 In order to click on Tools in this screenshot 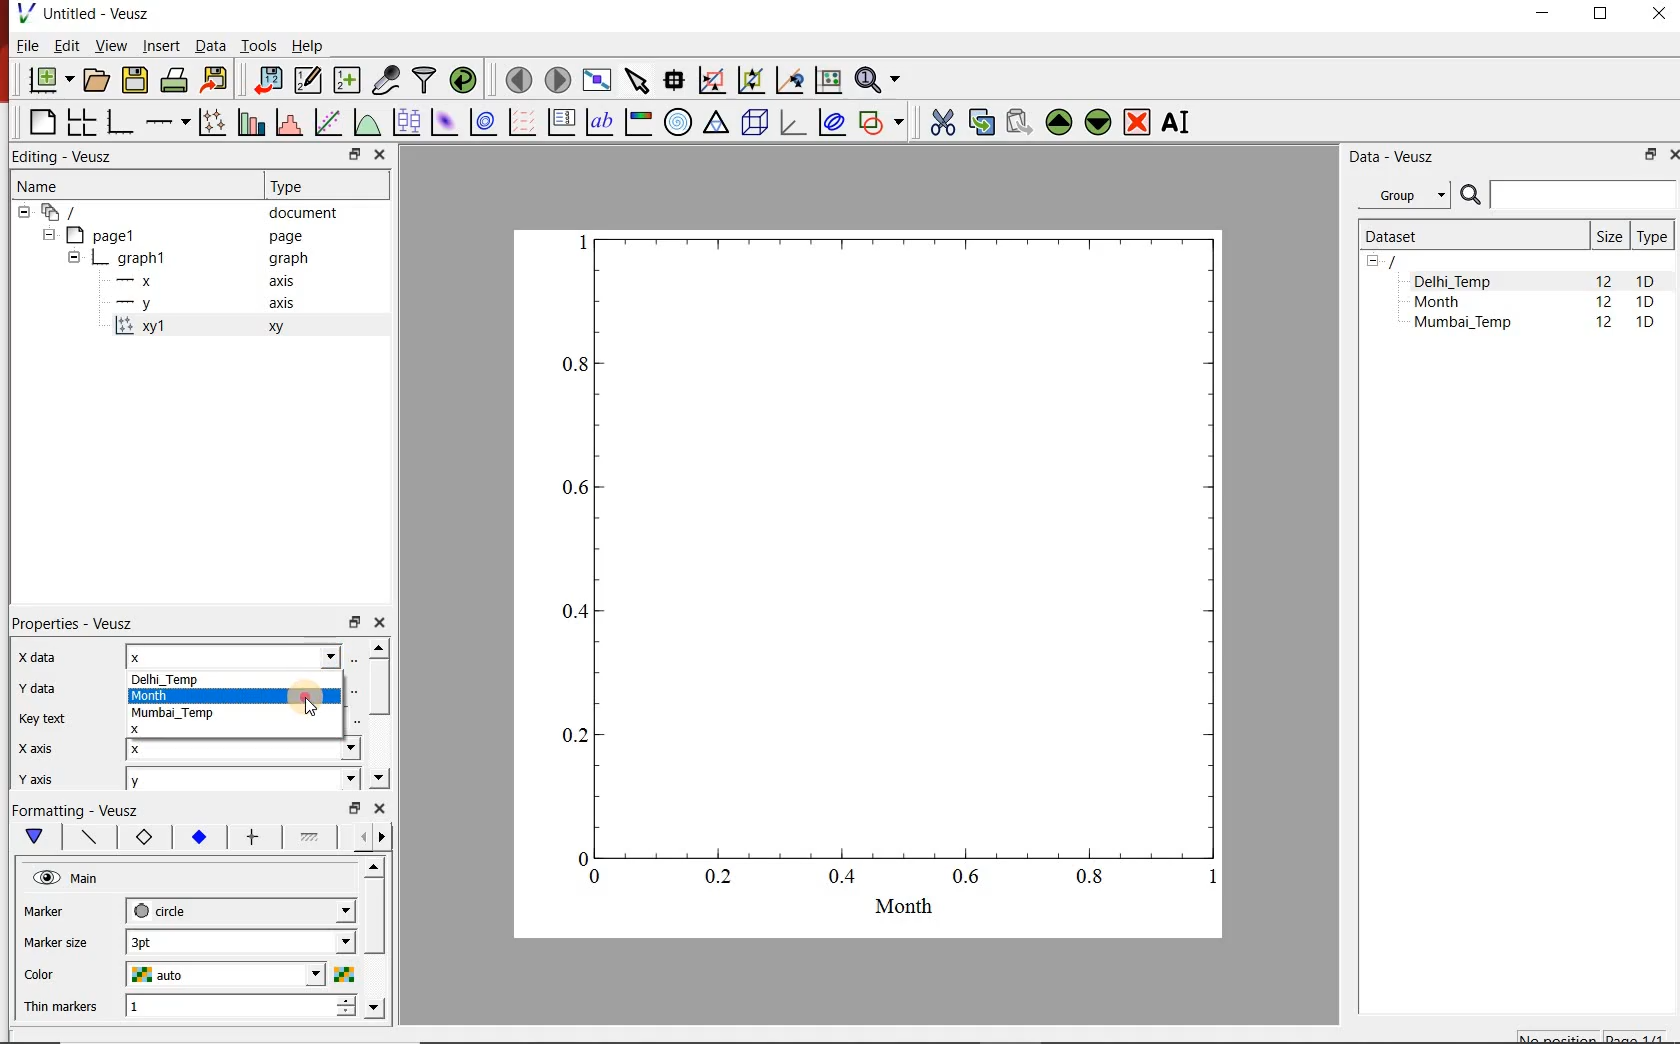, I will do `click(260, 46)`.